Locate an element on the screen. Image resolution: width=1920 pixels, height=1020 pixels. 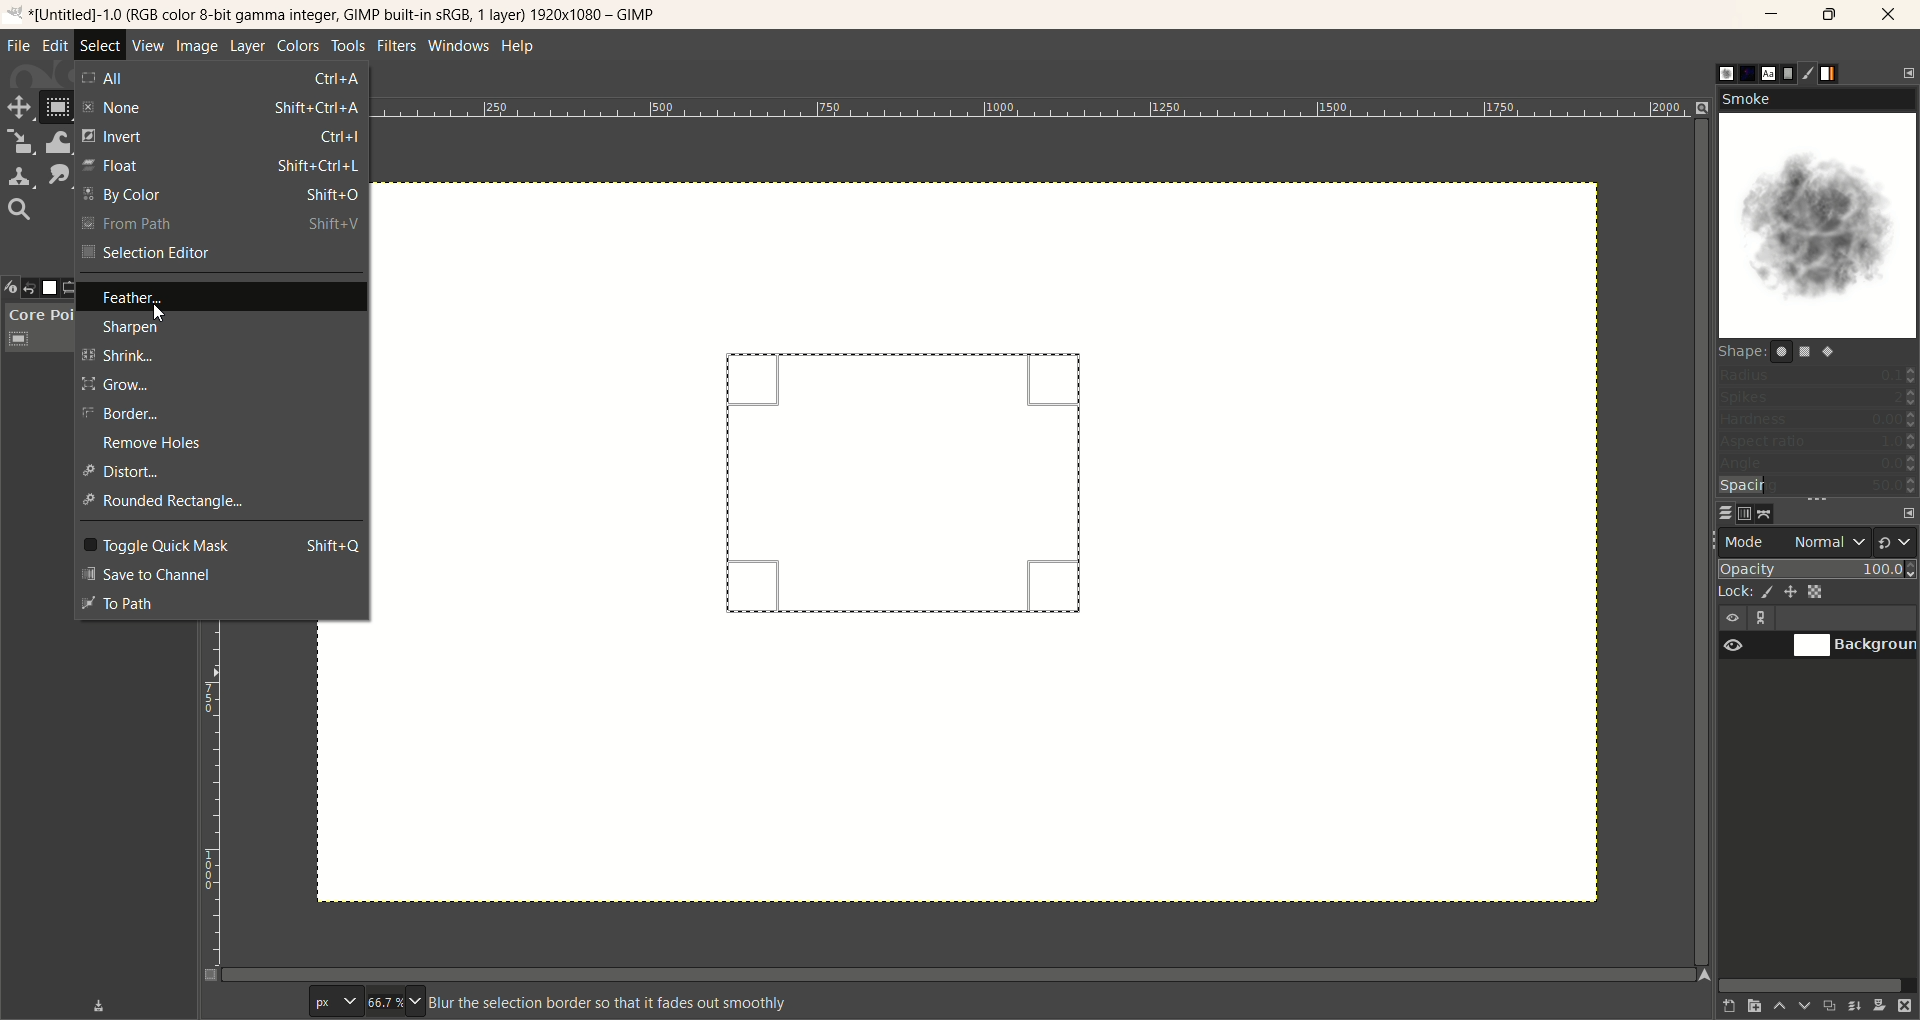
aspect ratio is located at coordinates (1818, 443).